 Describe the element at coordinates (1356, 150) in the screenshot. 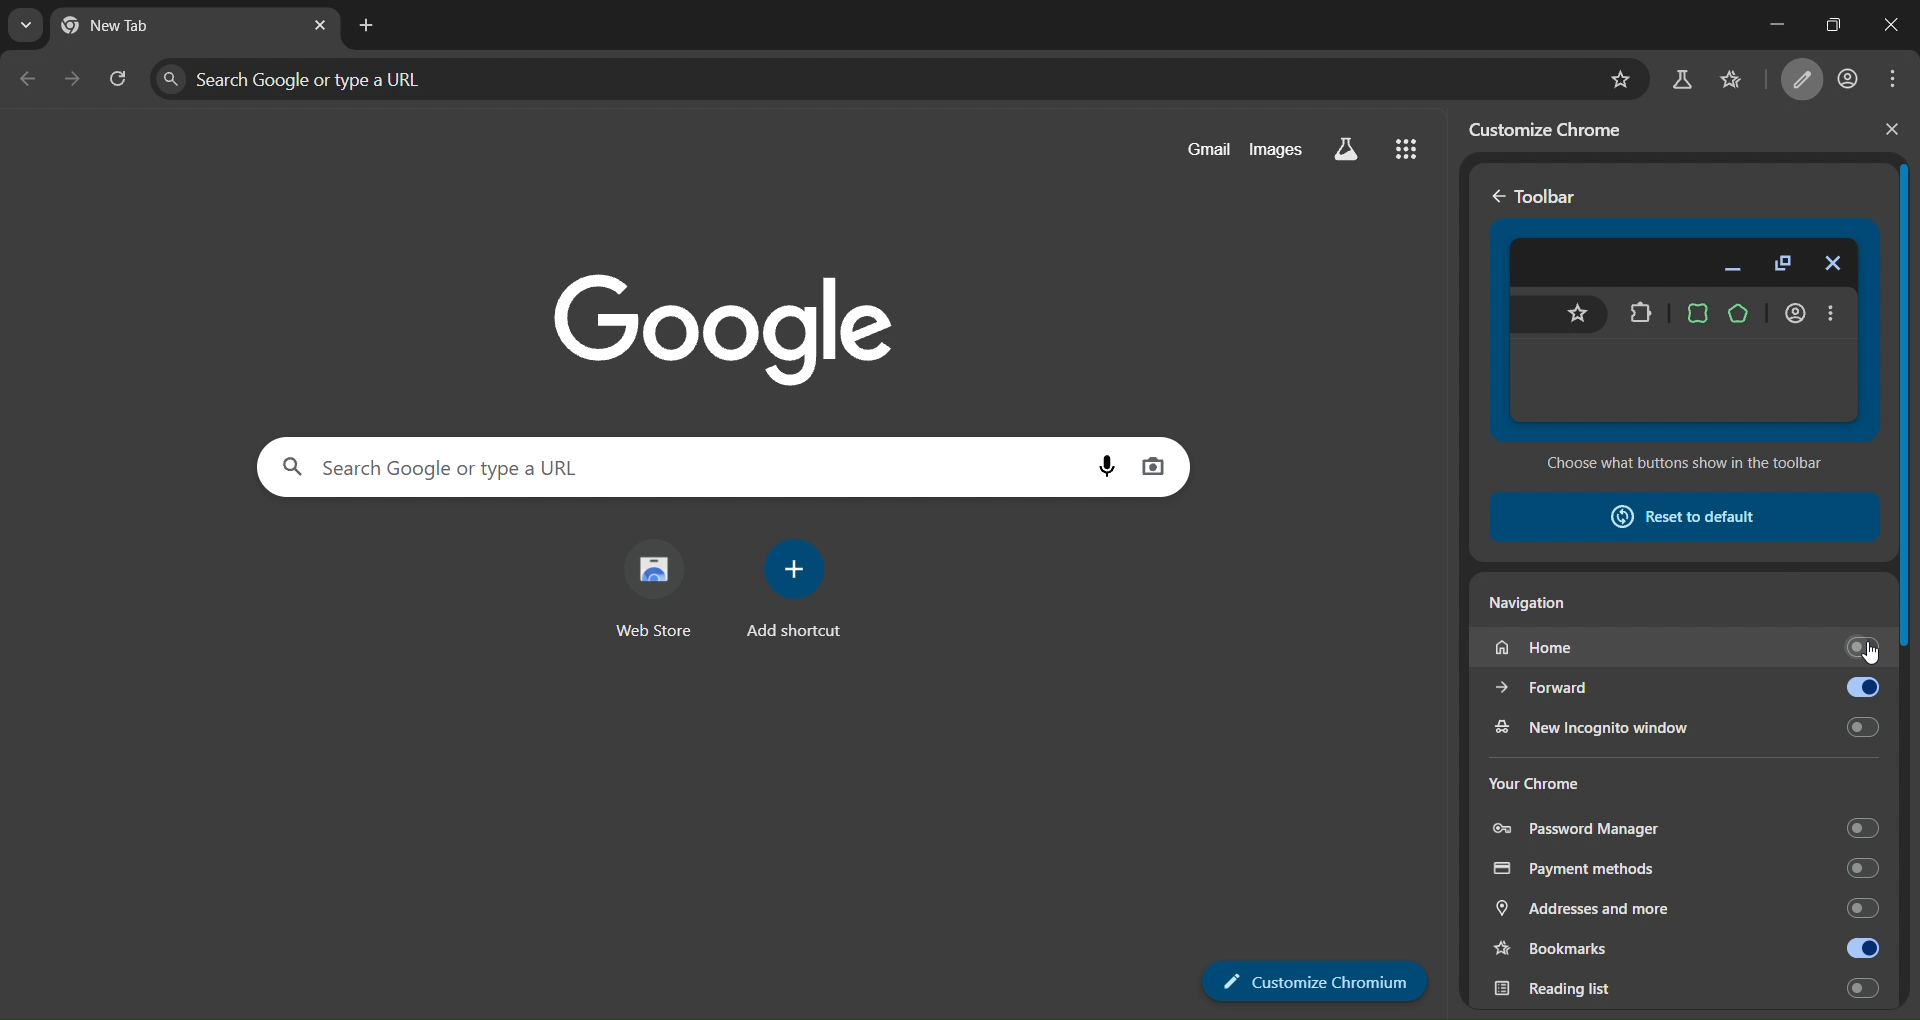

I see `search labs` at that location.